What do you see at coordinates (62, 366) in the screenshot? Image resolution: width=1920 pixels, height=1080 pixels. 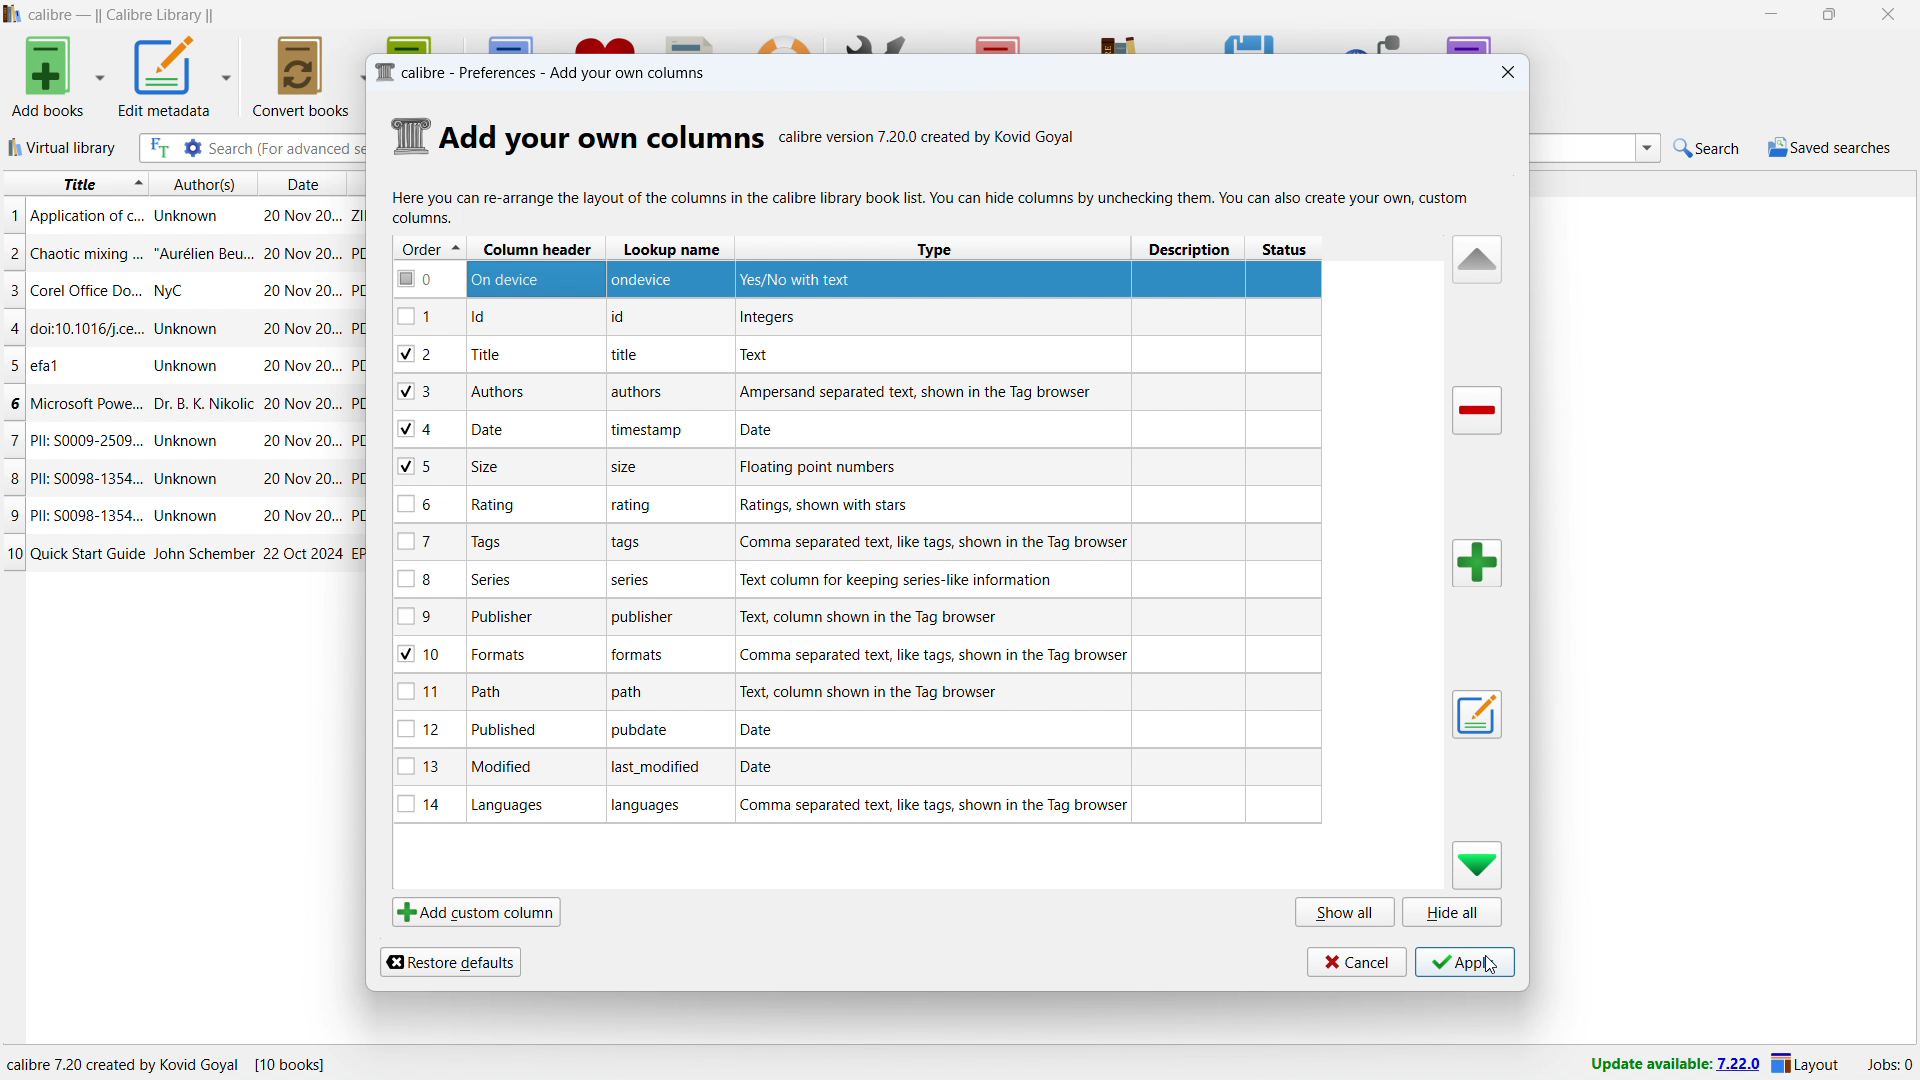 I see `title` at bounding box center [62, 366].